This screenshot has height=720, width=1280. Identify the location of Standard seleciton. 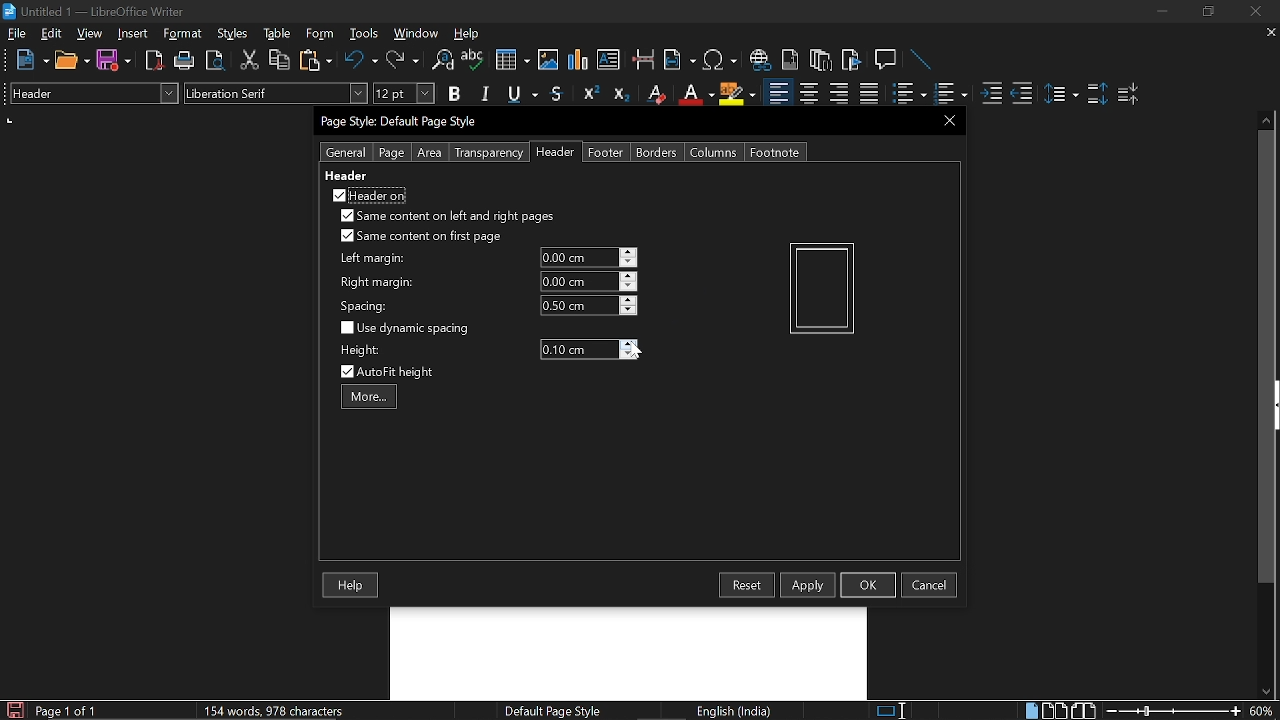
(895, 711).